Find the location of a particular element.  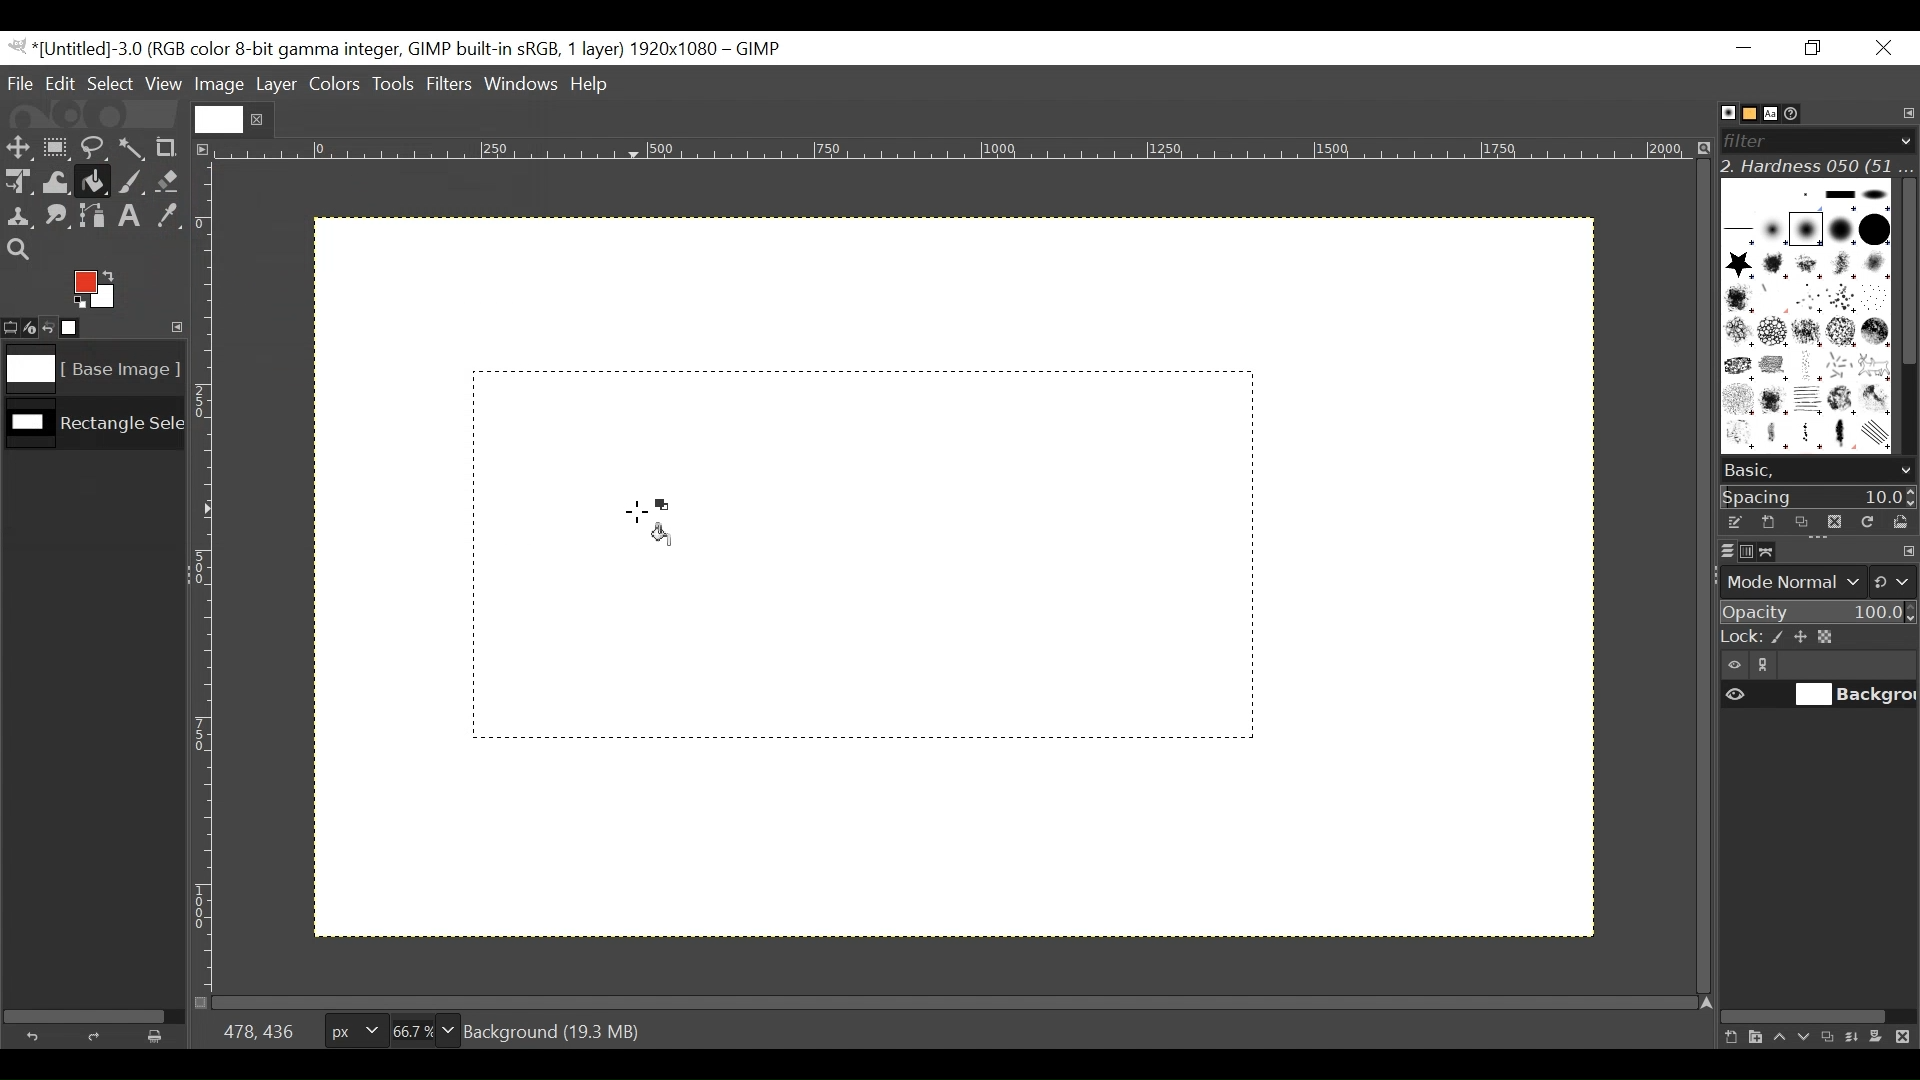

Background (19.3 MB) is located at coordinates (557, 1030).